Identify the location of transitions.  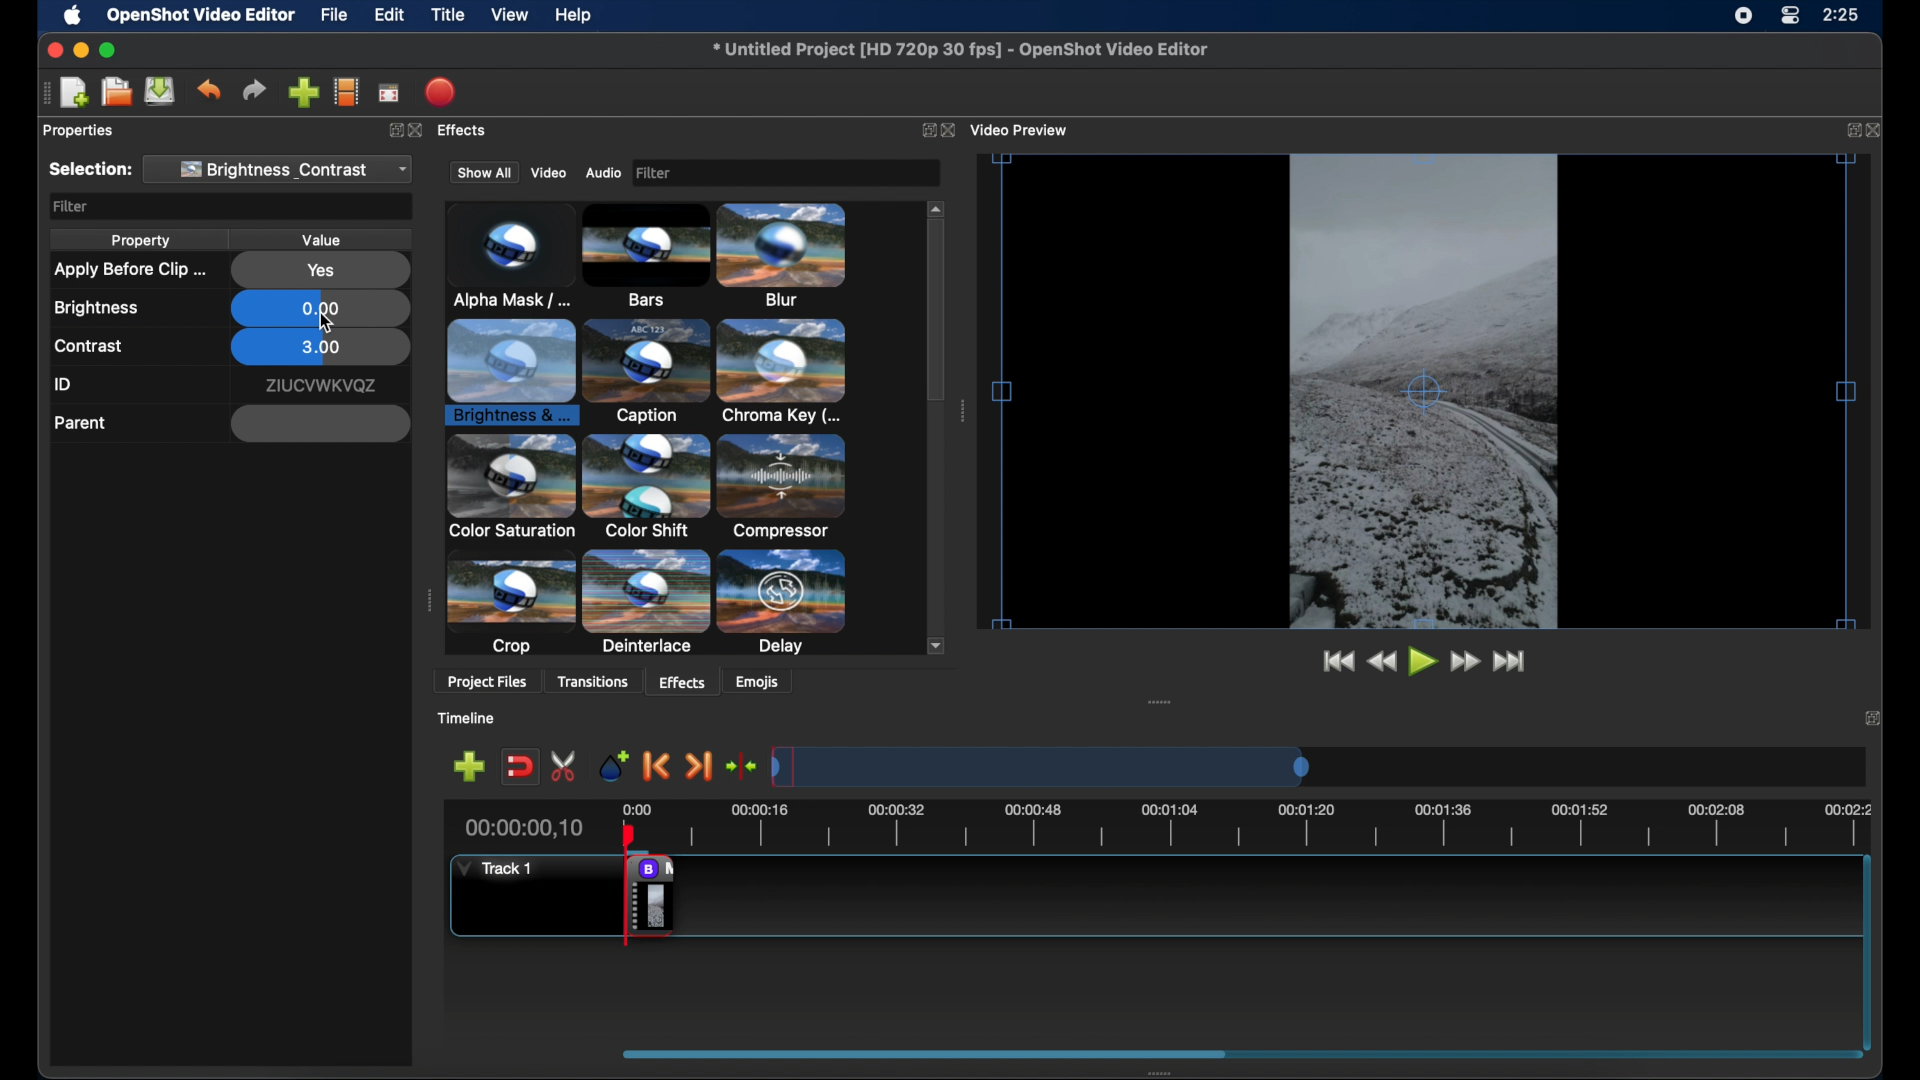
(599, 681).